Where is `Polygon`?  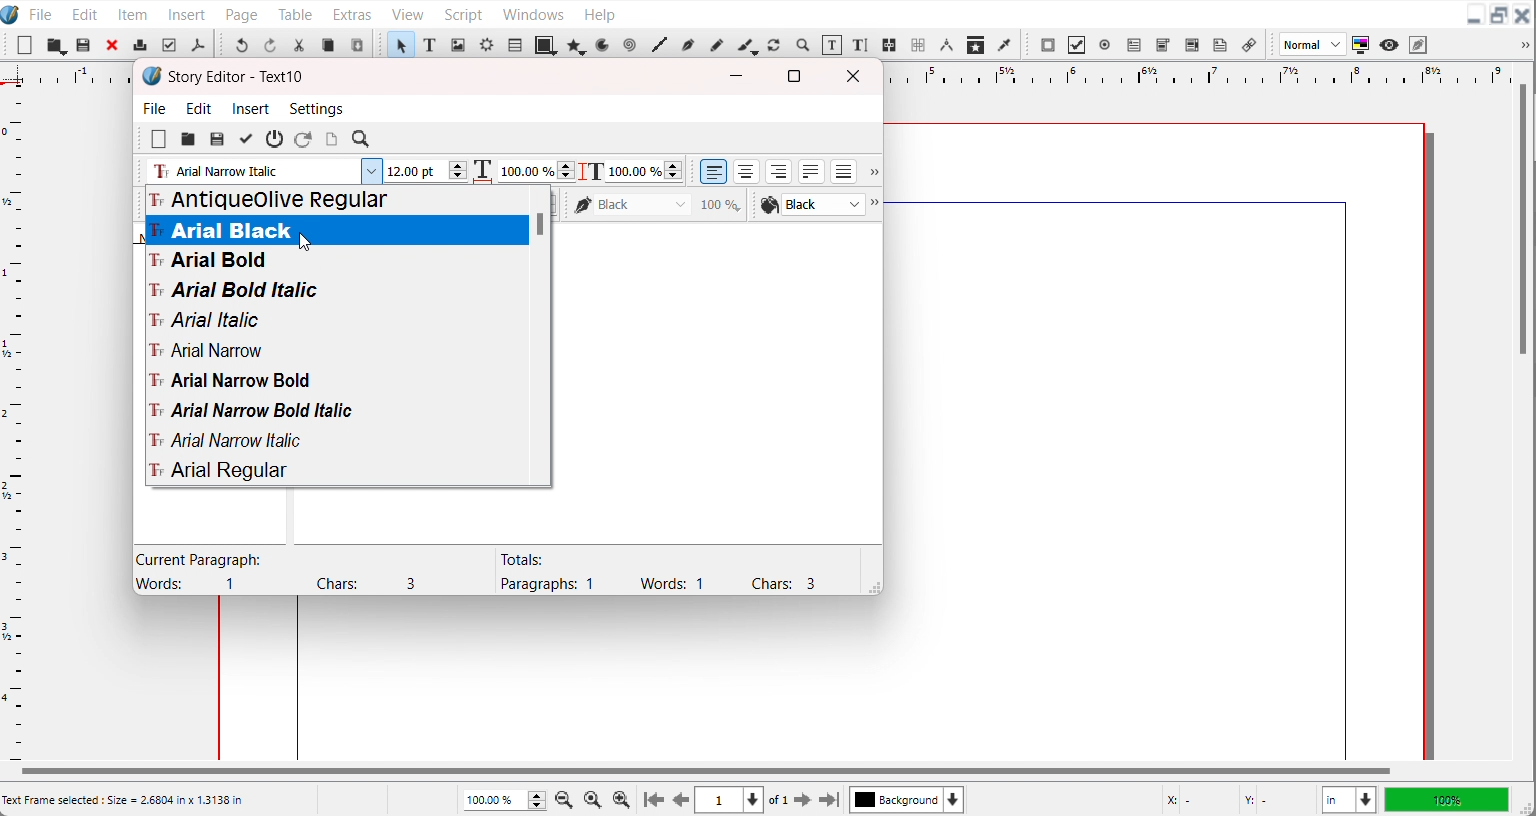
Polygon is located at coordinates (577, 45).